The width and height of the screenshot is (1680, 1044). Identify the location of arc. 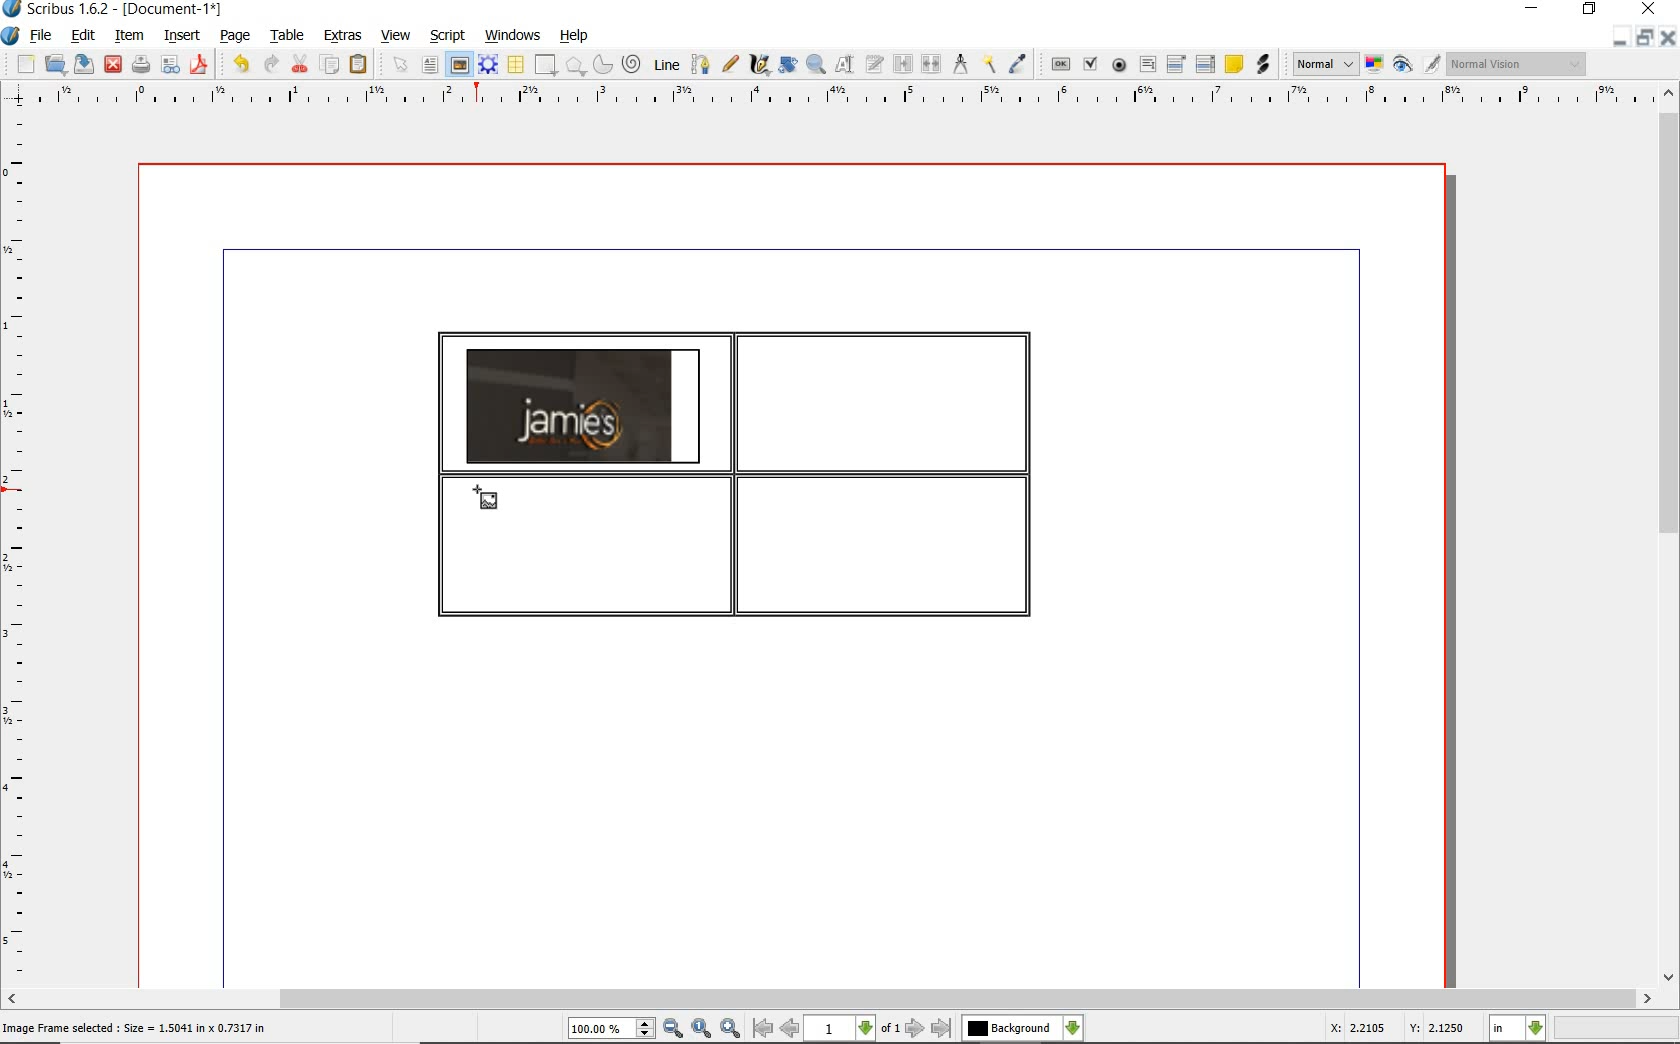
(605, 66).